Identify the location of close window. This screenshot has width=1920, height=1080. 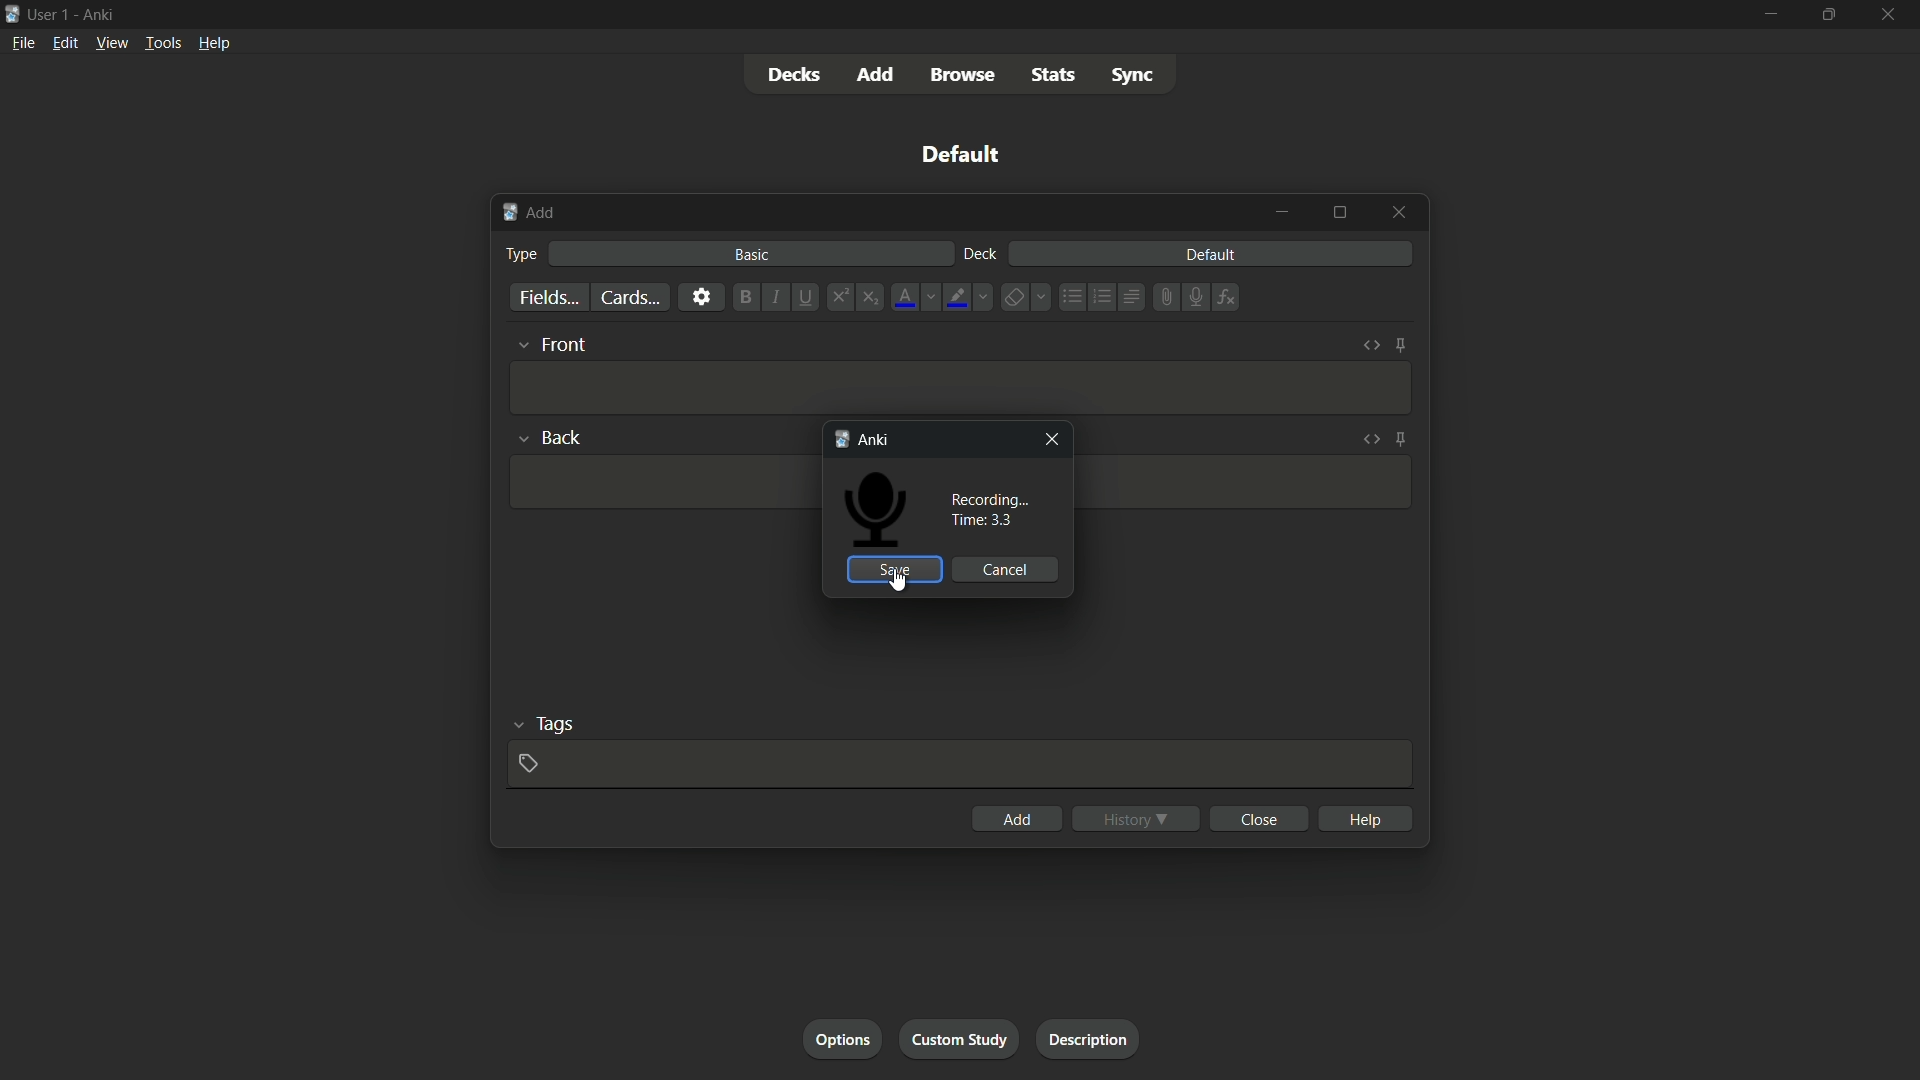
(1397, 214).